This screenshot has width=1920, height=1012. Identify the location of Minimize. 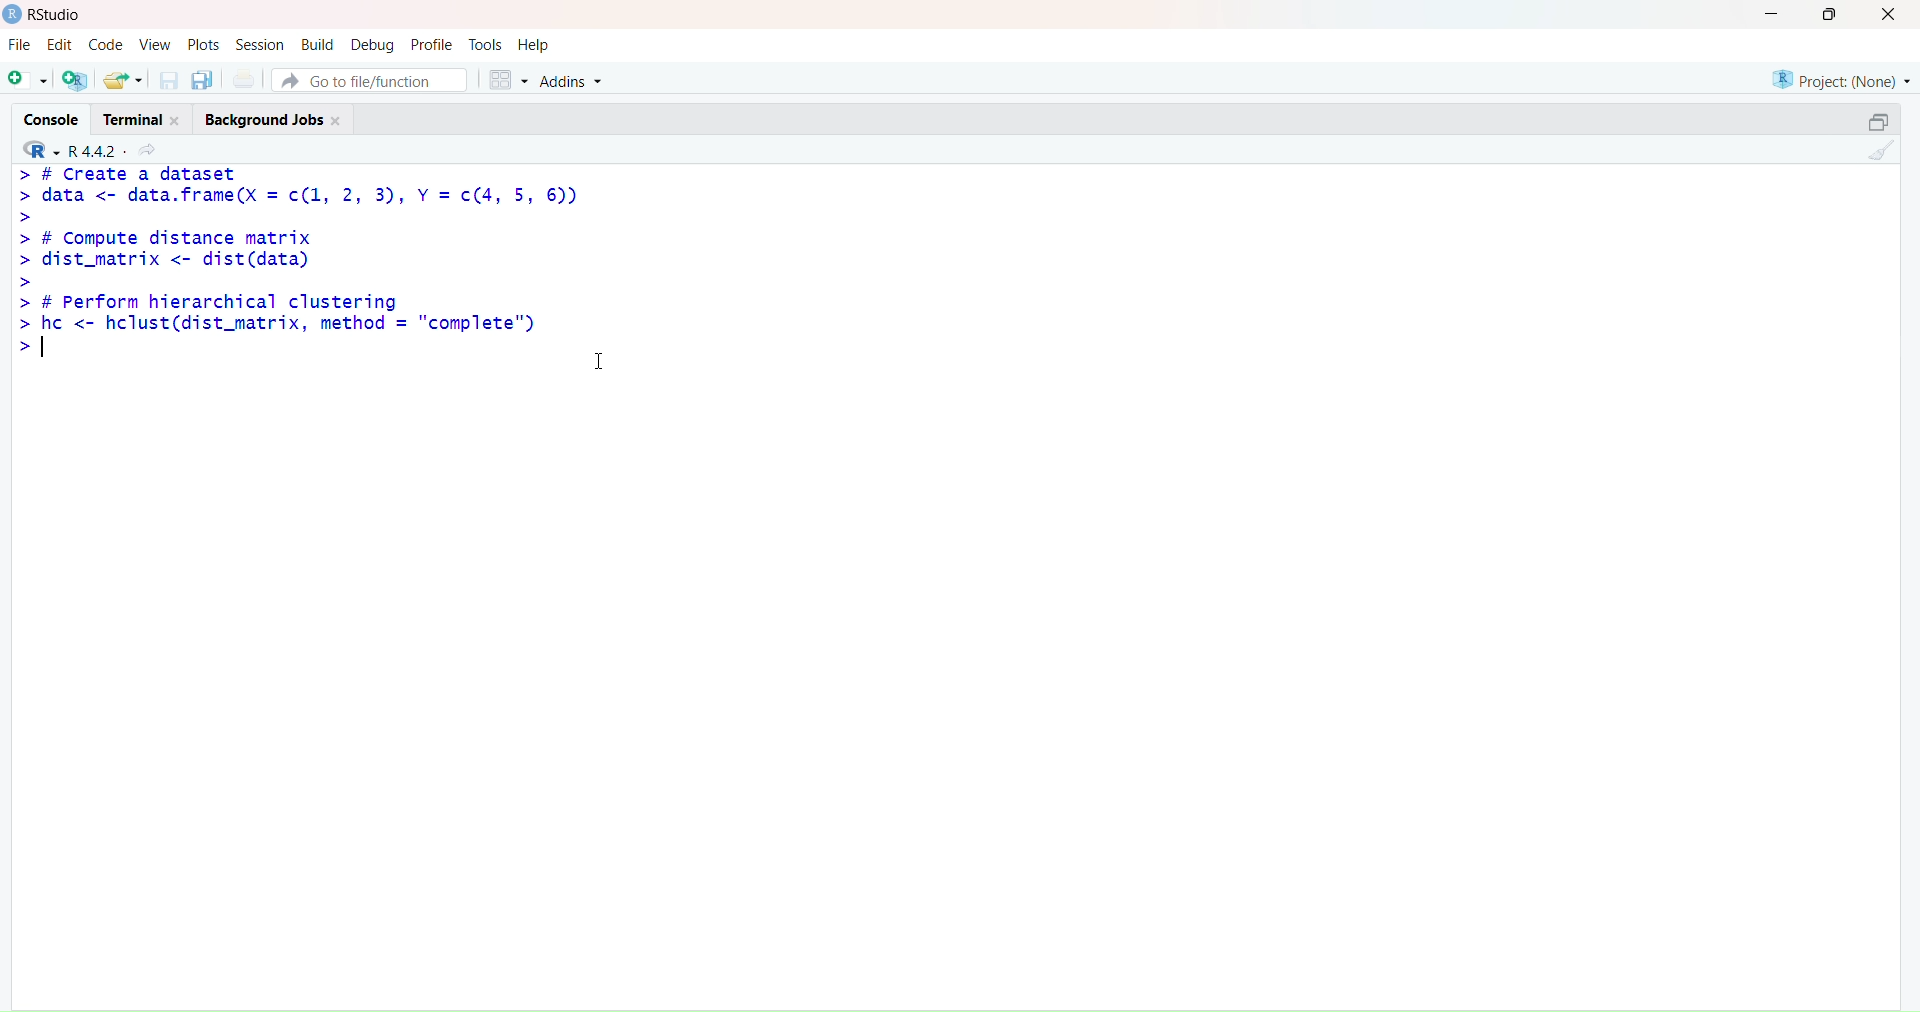
(1774, 18).